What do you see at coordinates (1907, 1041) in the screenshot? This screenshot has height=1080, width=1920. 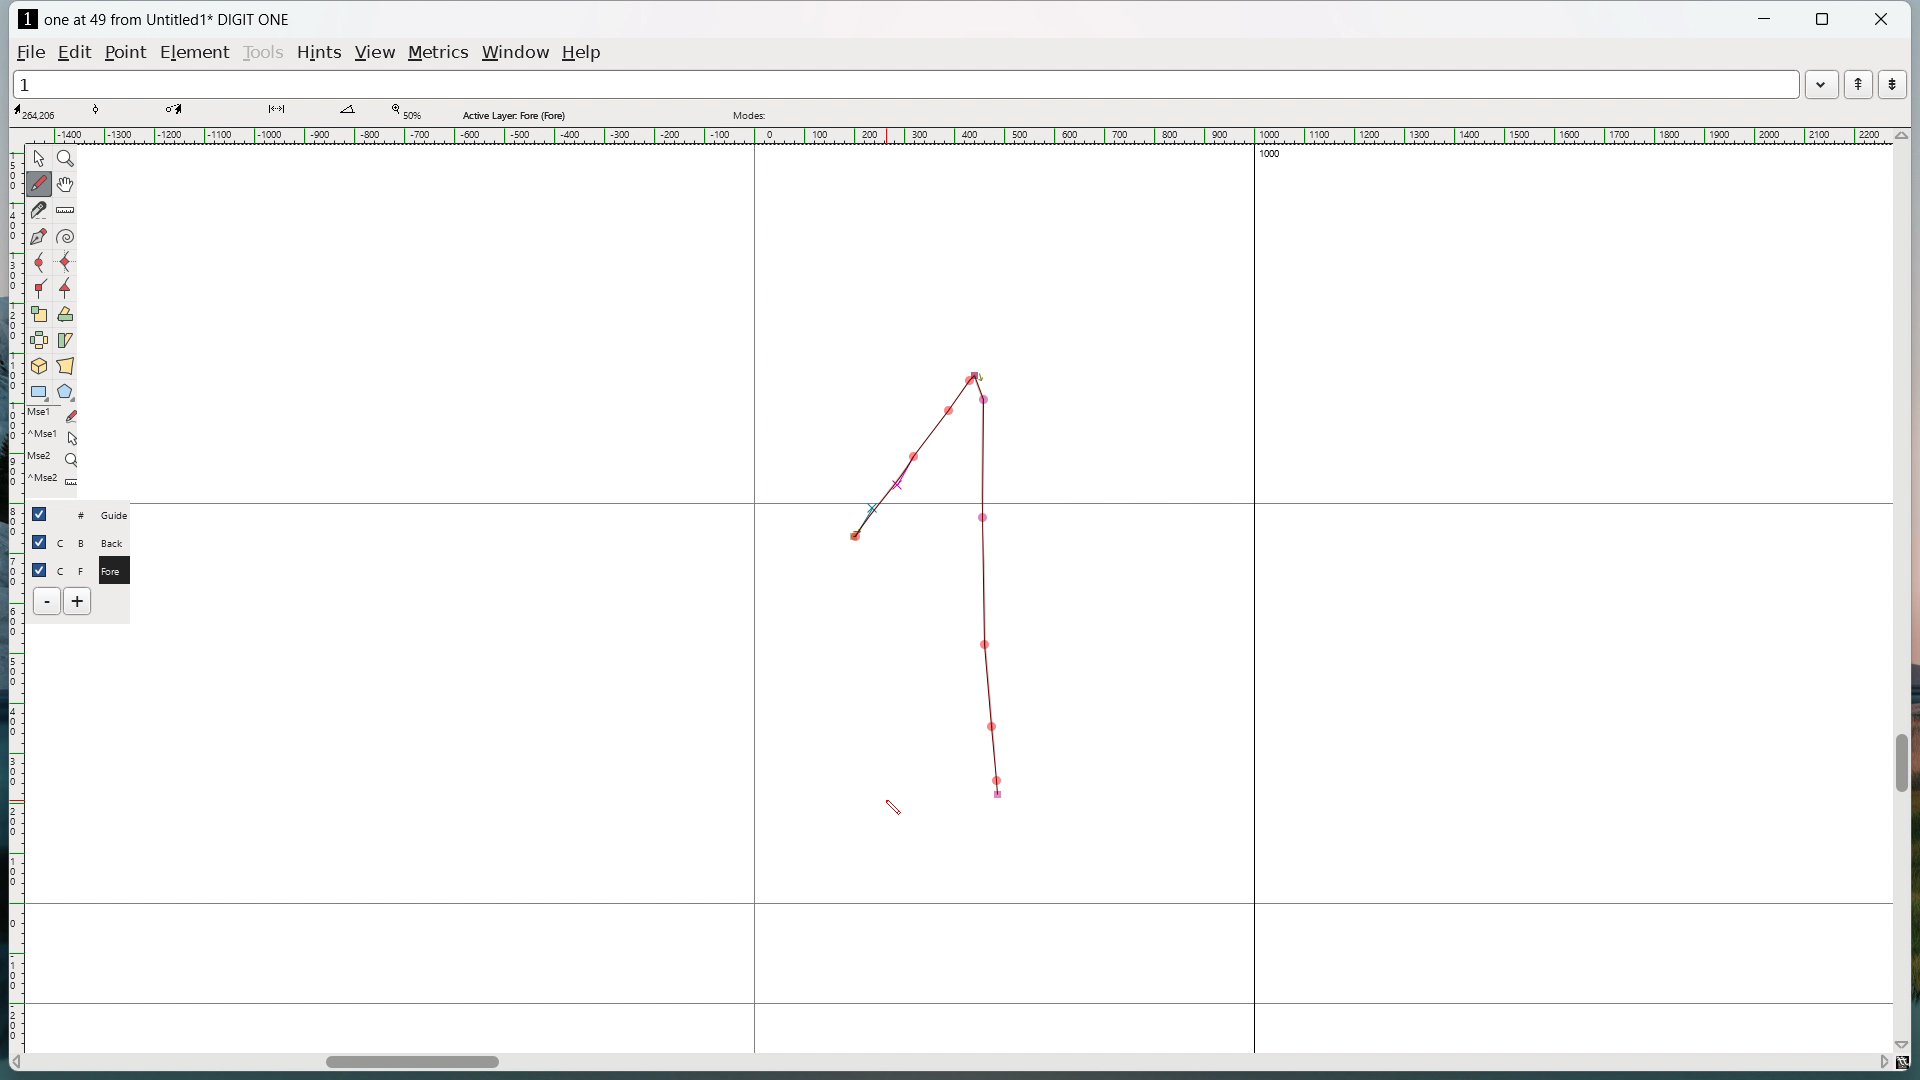 I see `scroll down` at bounding box center [1907, 1041].